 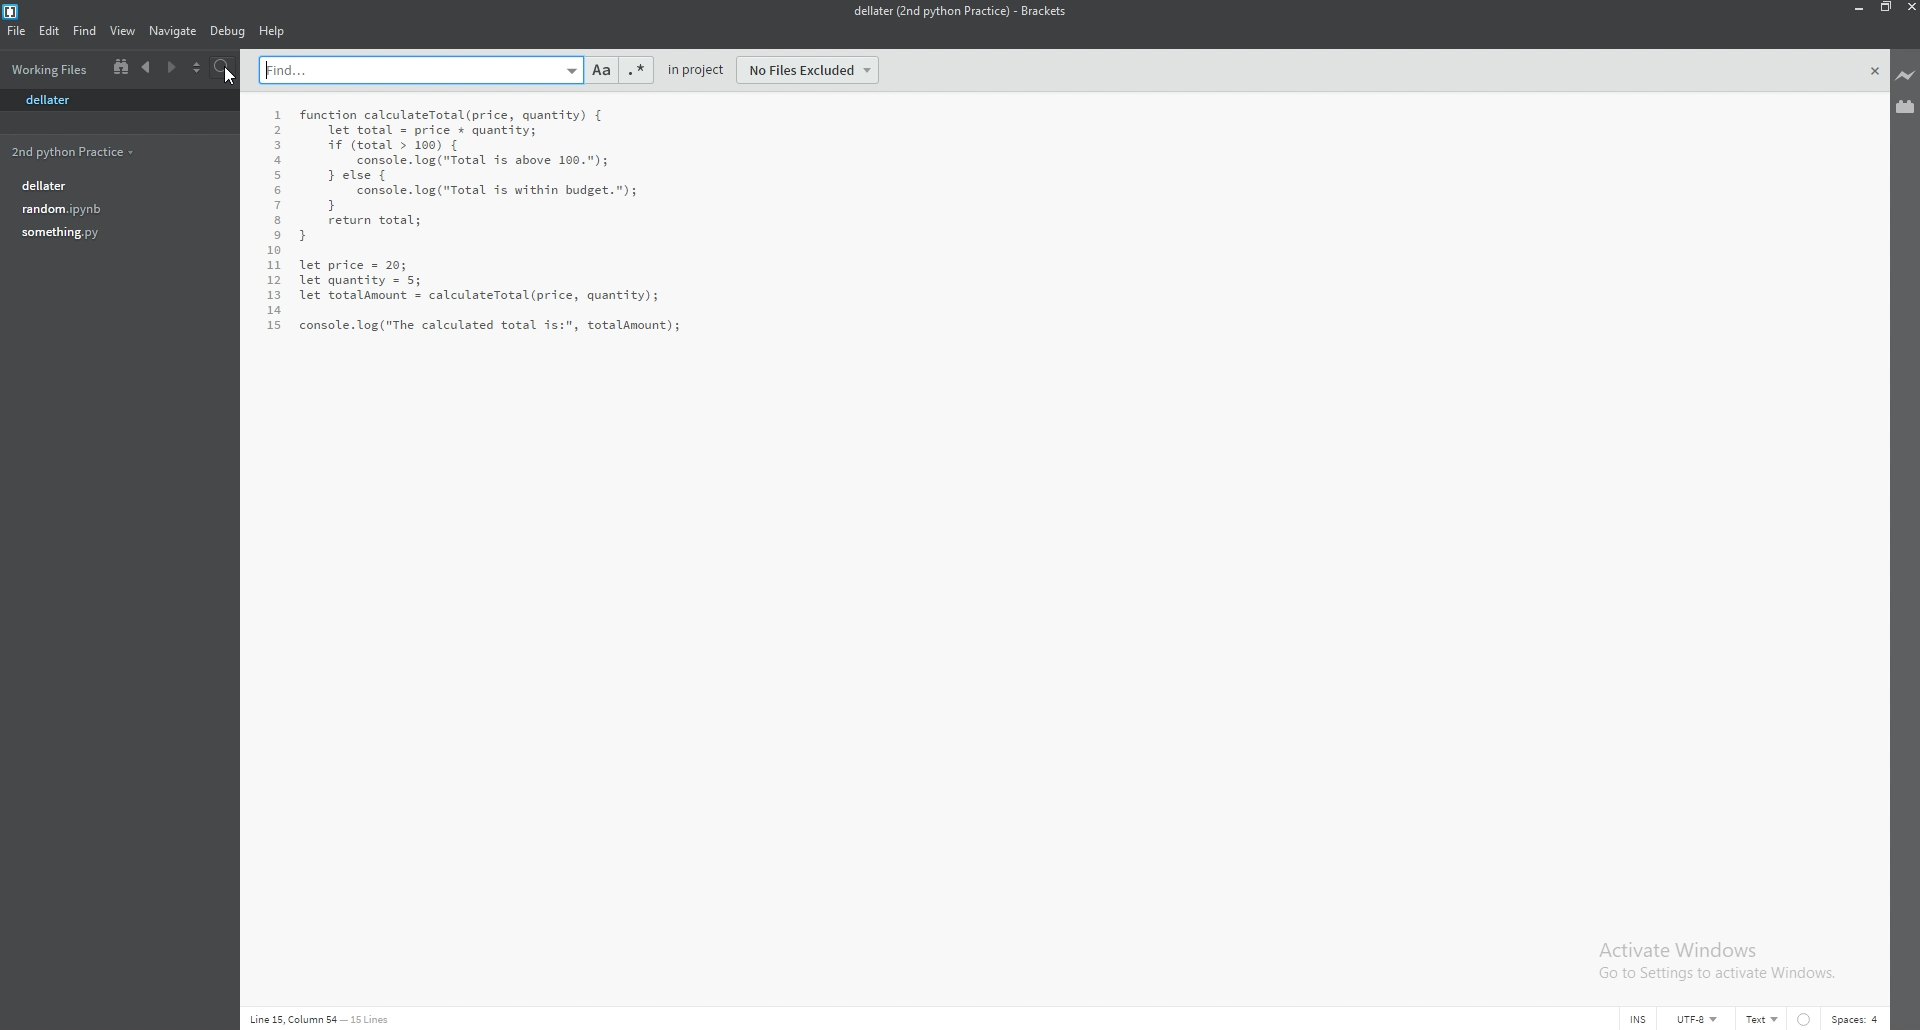 I want to click on 12, so click(x=275, y=282).